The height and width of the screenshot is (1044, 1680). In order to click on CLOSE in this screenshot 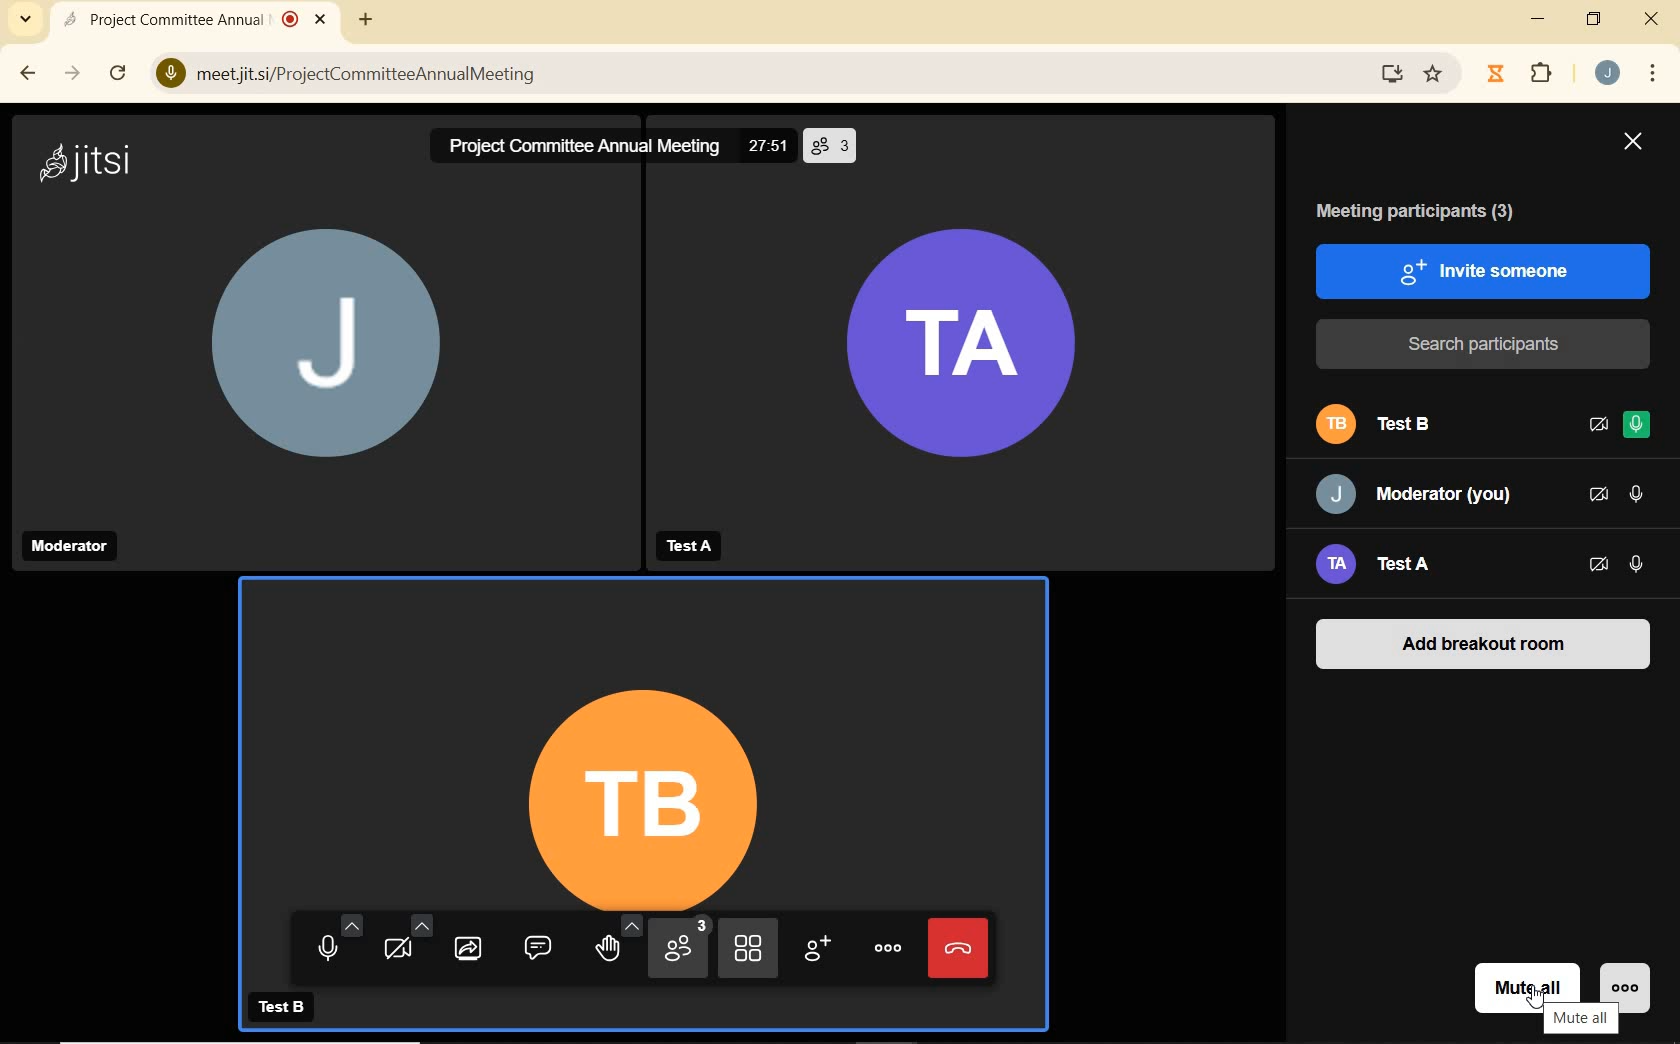, I will do `click(1652, 20)`.